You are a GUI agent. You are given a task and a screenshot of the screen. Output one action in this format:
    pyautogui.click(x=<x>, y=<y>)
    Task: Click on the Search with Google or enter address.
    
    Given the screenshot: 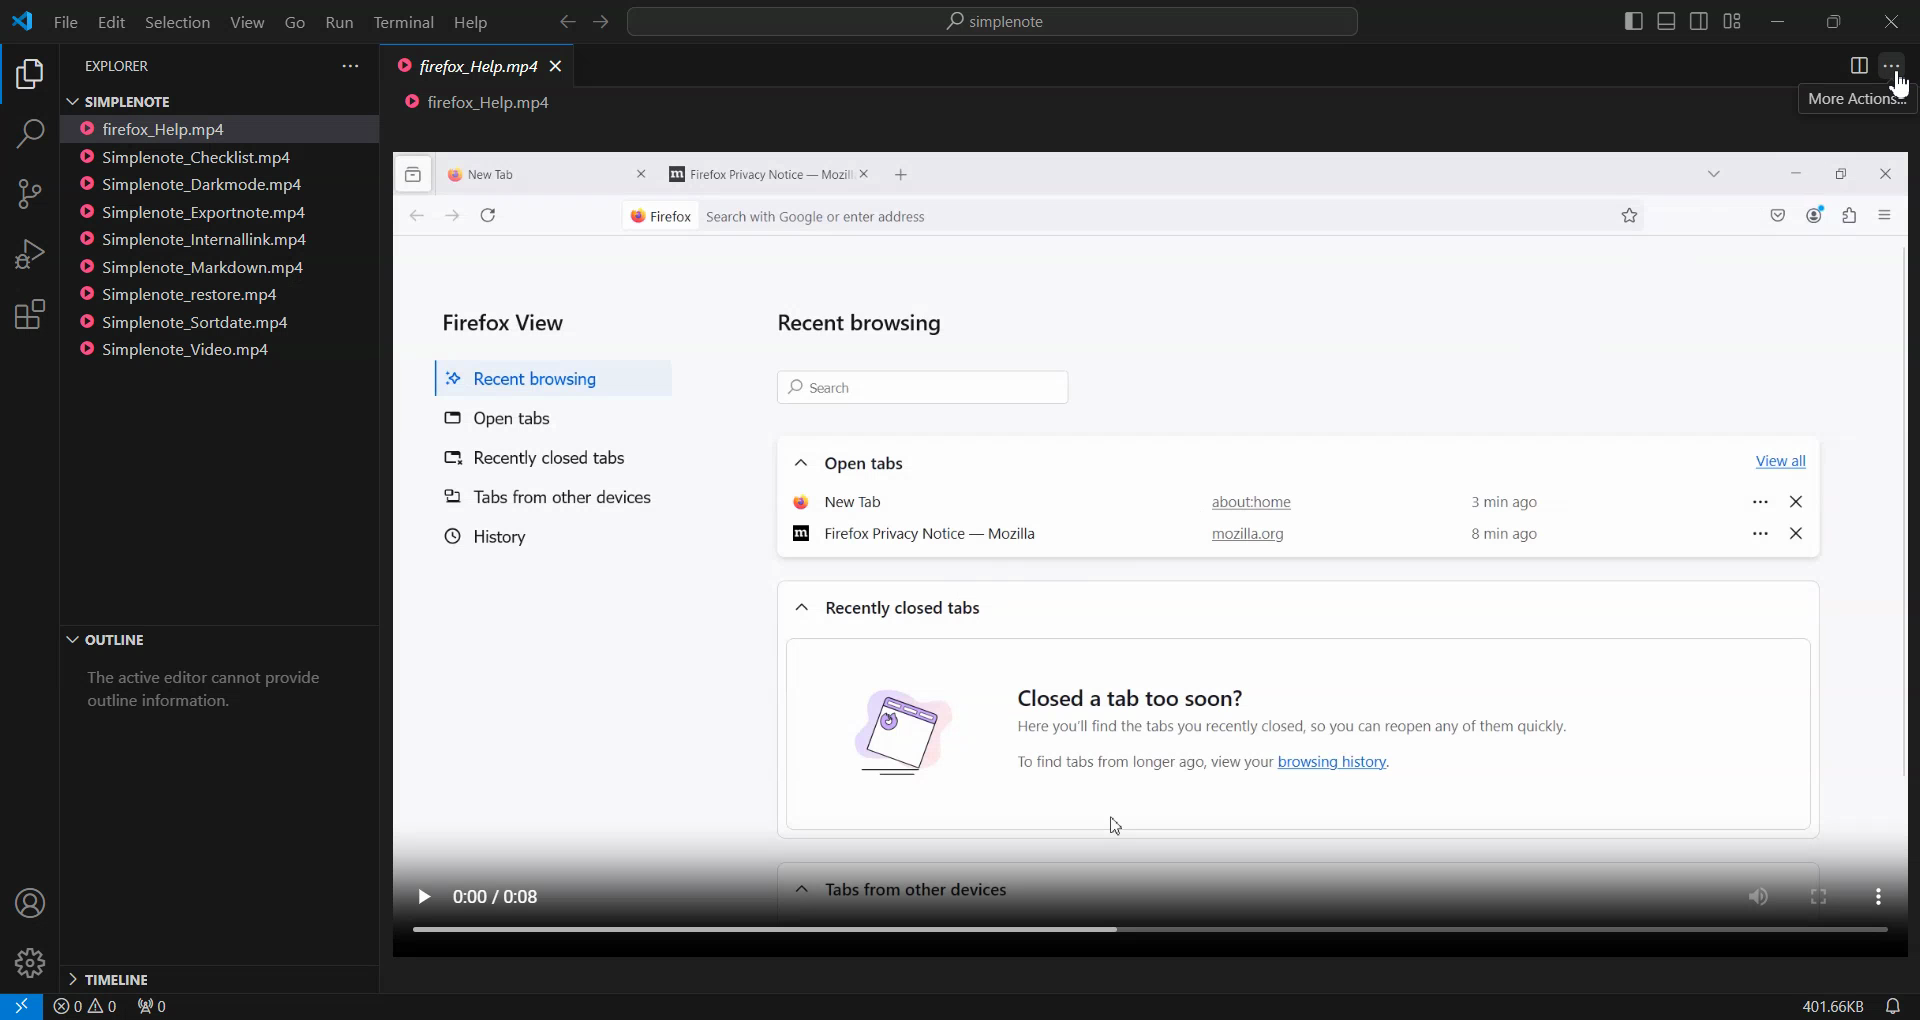 What is the action you would take?
    pyautogui.click(x=963, y=217)
    